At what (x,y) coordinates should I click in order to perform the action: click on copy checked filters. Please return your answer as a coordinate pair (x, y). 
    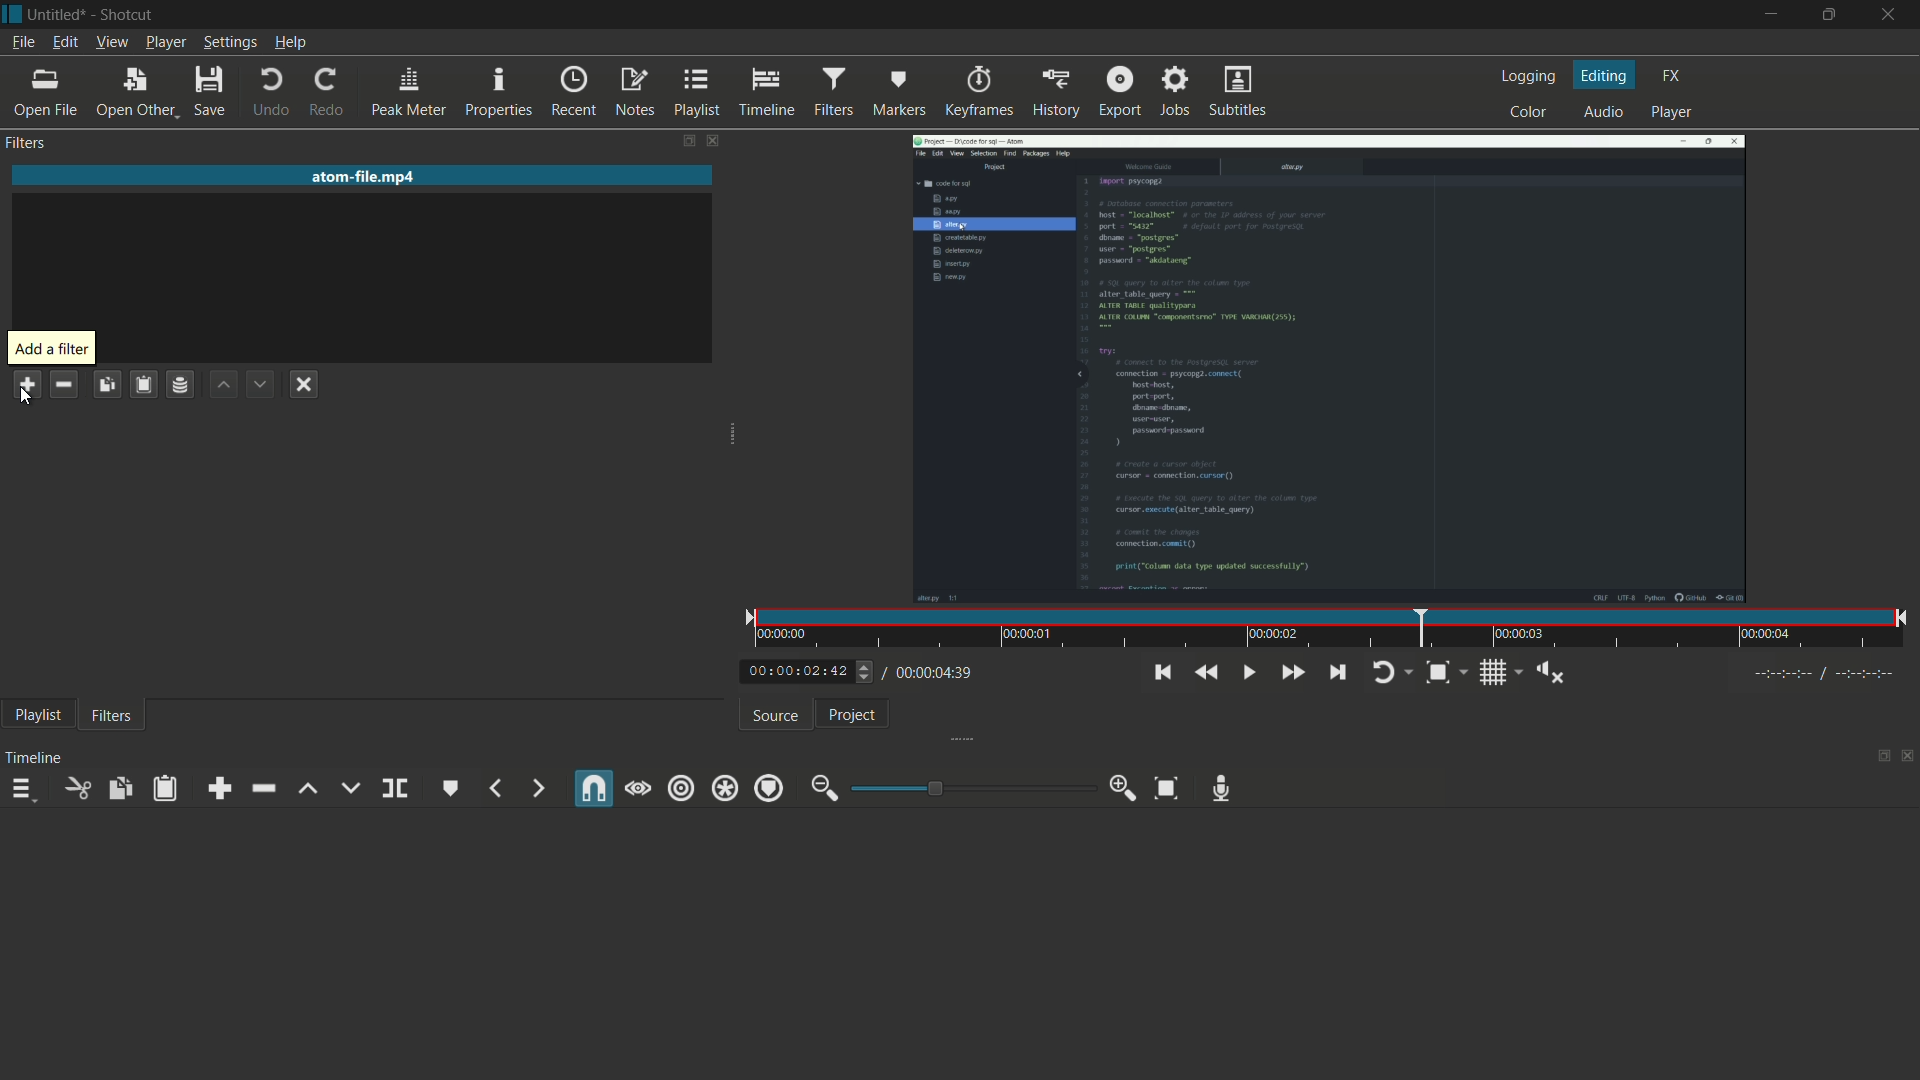
    Looking at the image, I should click on (107, 385).